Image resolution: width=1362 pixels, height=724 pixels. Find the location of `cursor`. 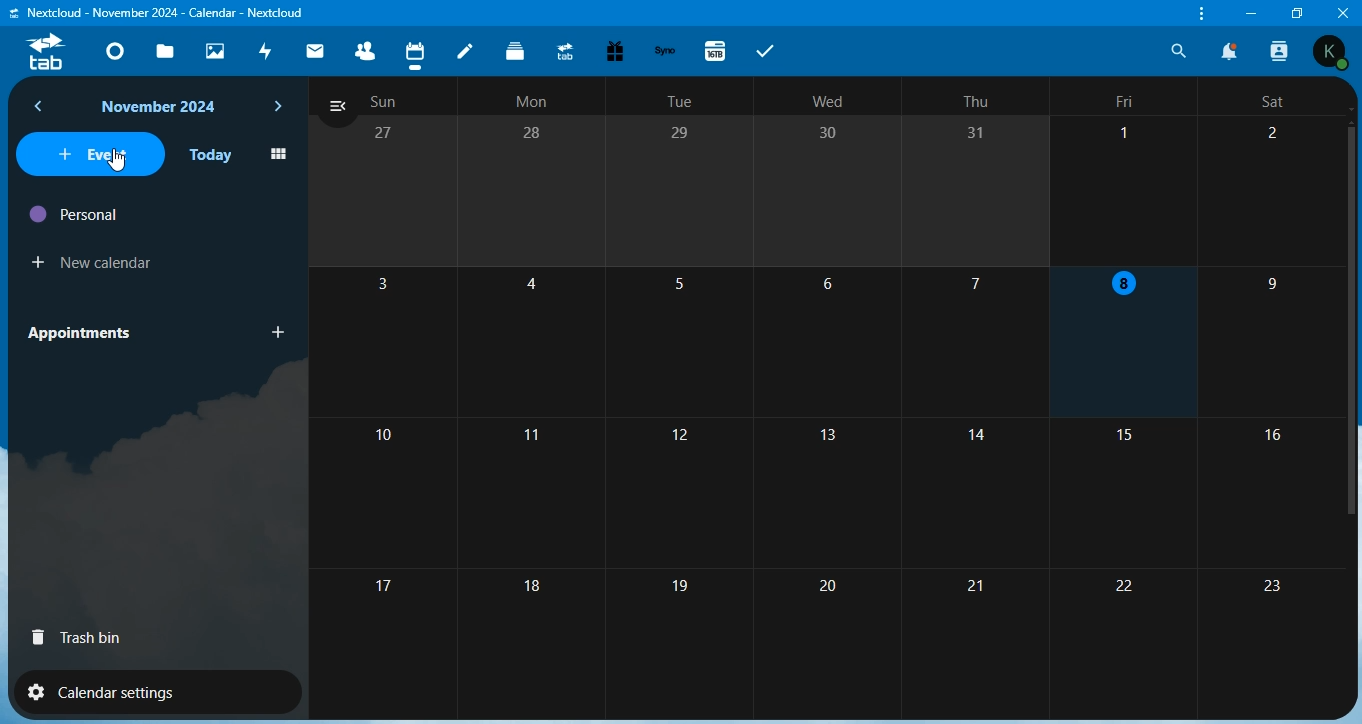

cursor is located at coordinates (115, 160).